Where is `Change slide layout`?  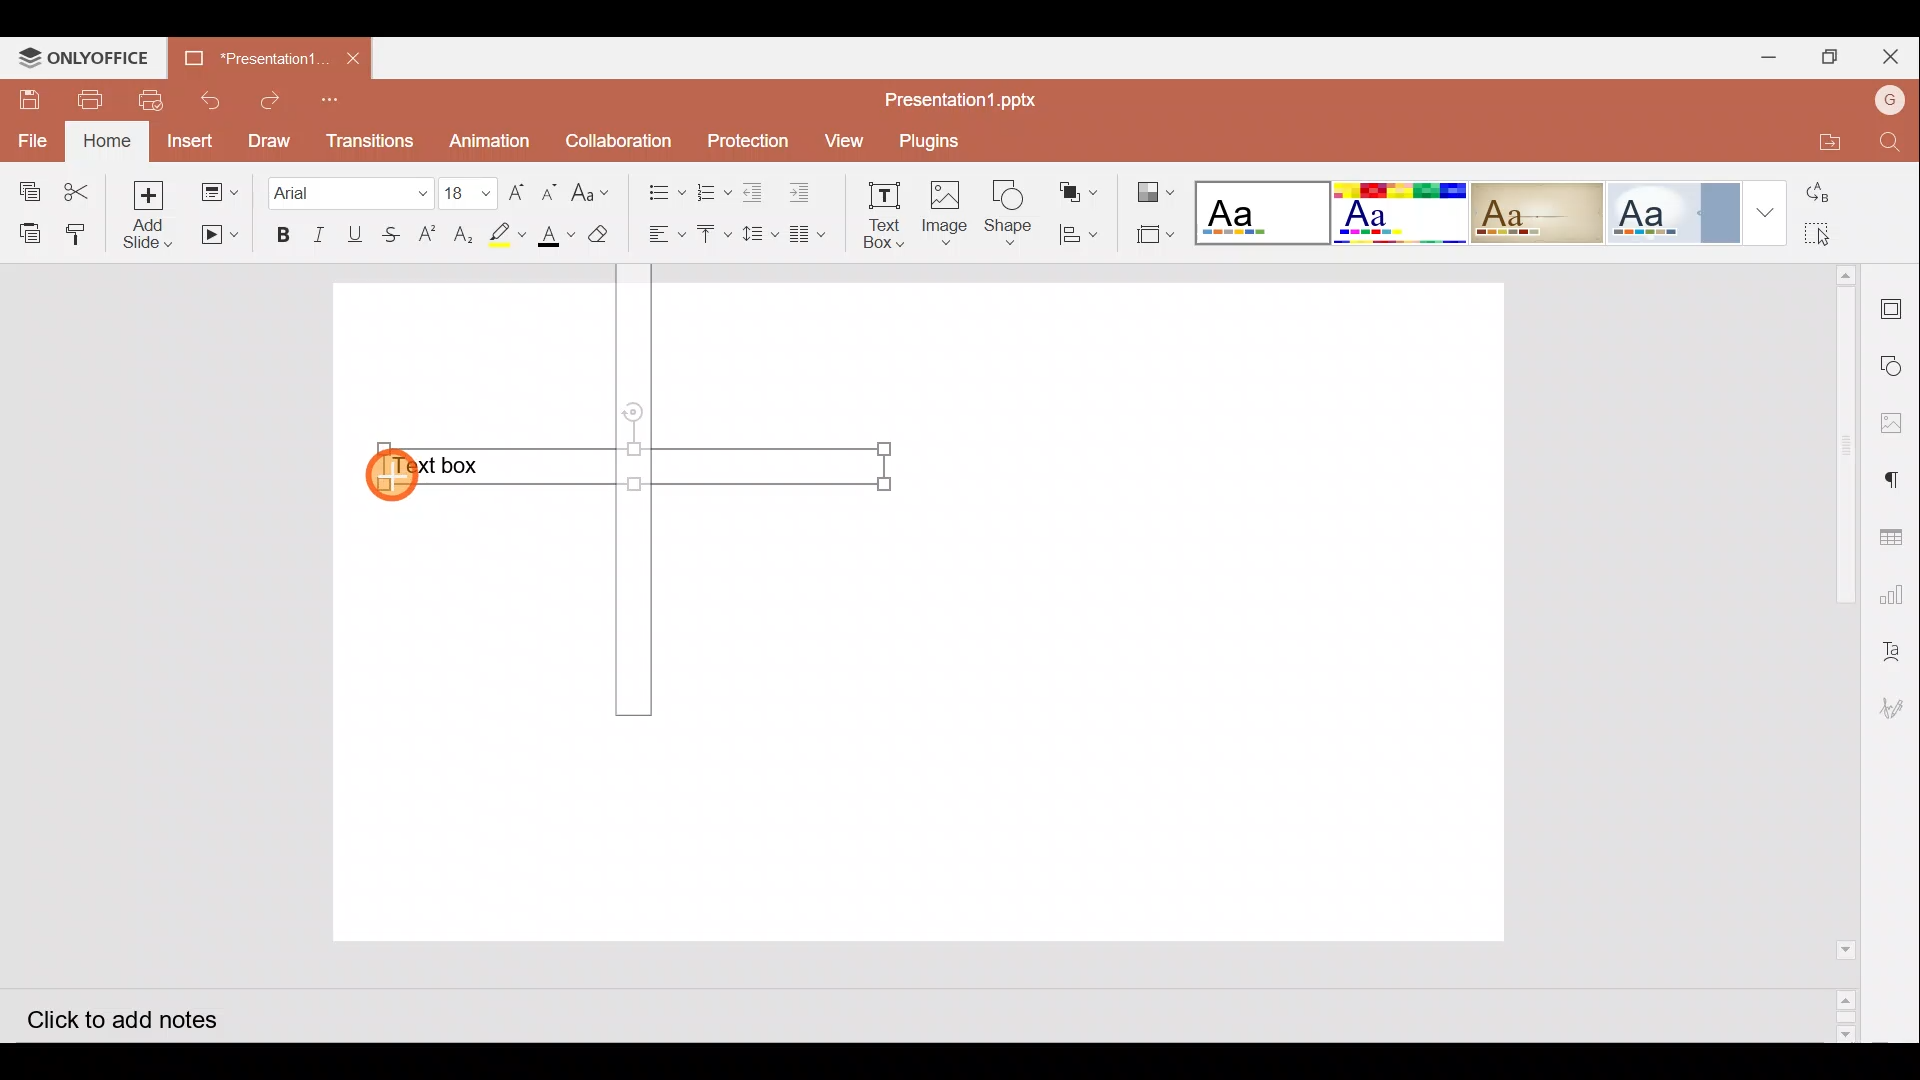
Change slide layout is located at coordinates (221, 189).